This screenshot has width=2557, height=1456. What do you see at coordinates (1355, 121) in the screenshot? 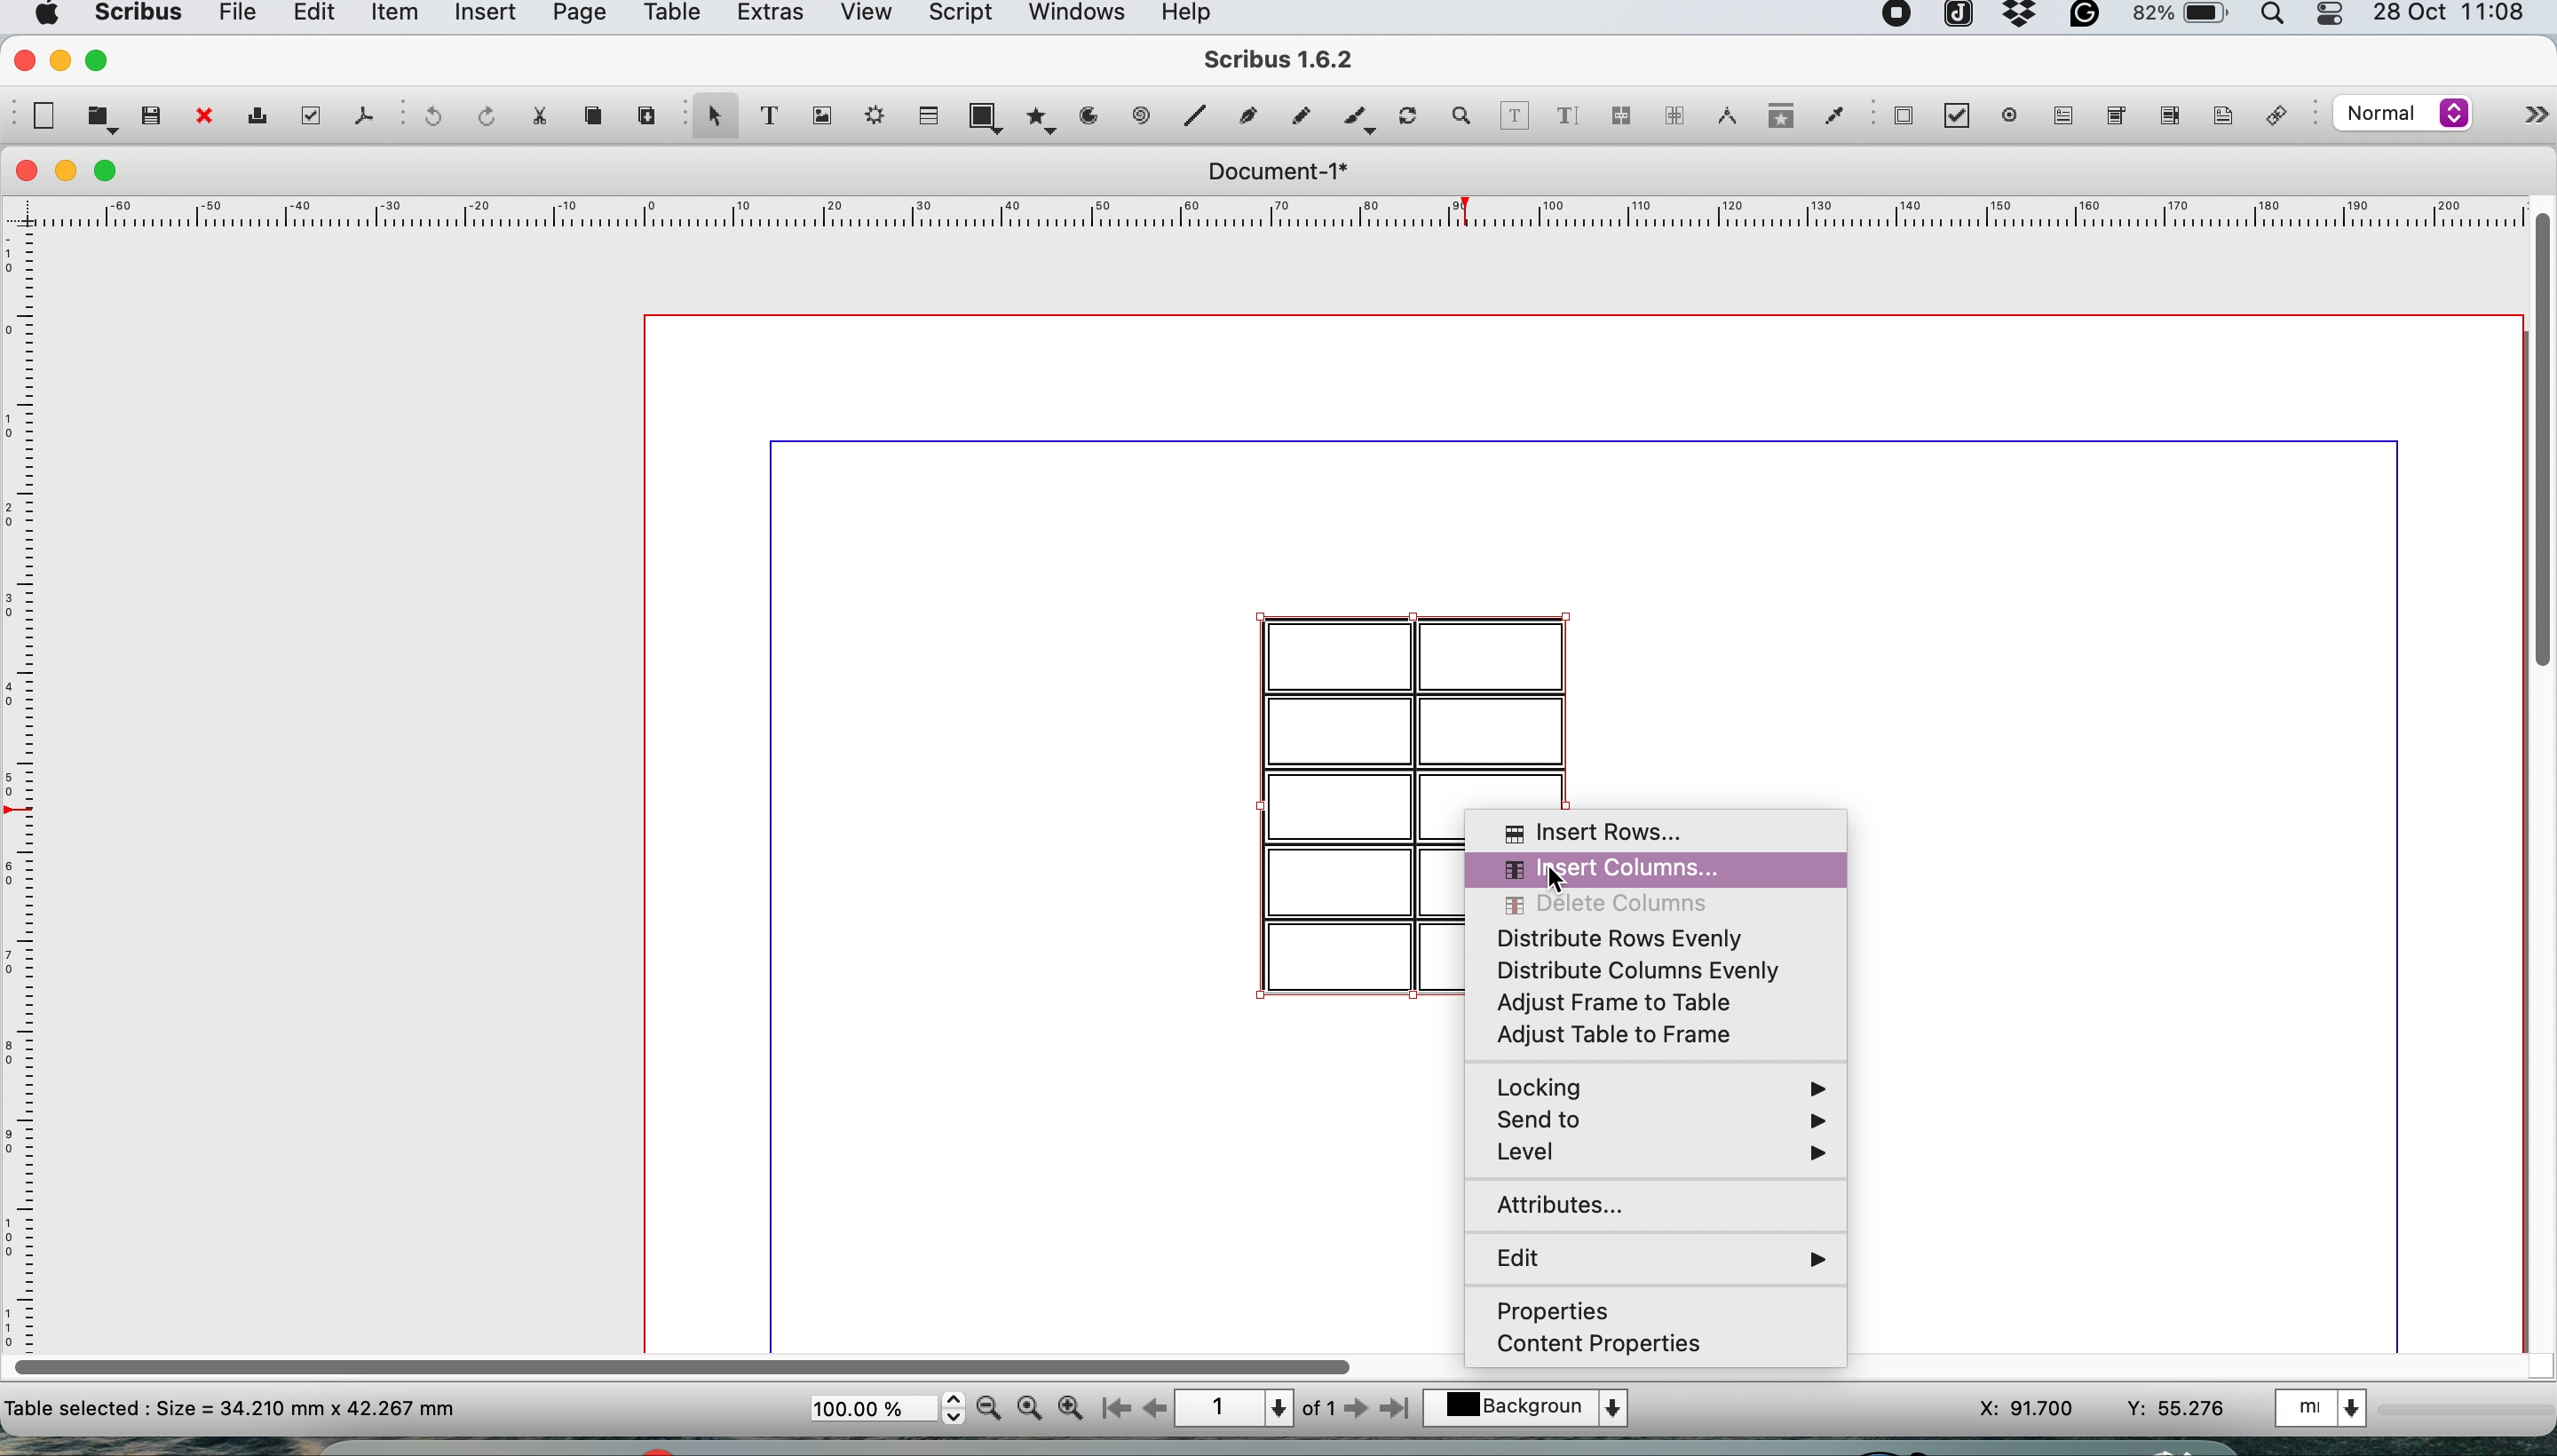
I see `calligraphic line` at bounding box center [1355, 121].